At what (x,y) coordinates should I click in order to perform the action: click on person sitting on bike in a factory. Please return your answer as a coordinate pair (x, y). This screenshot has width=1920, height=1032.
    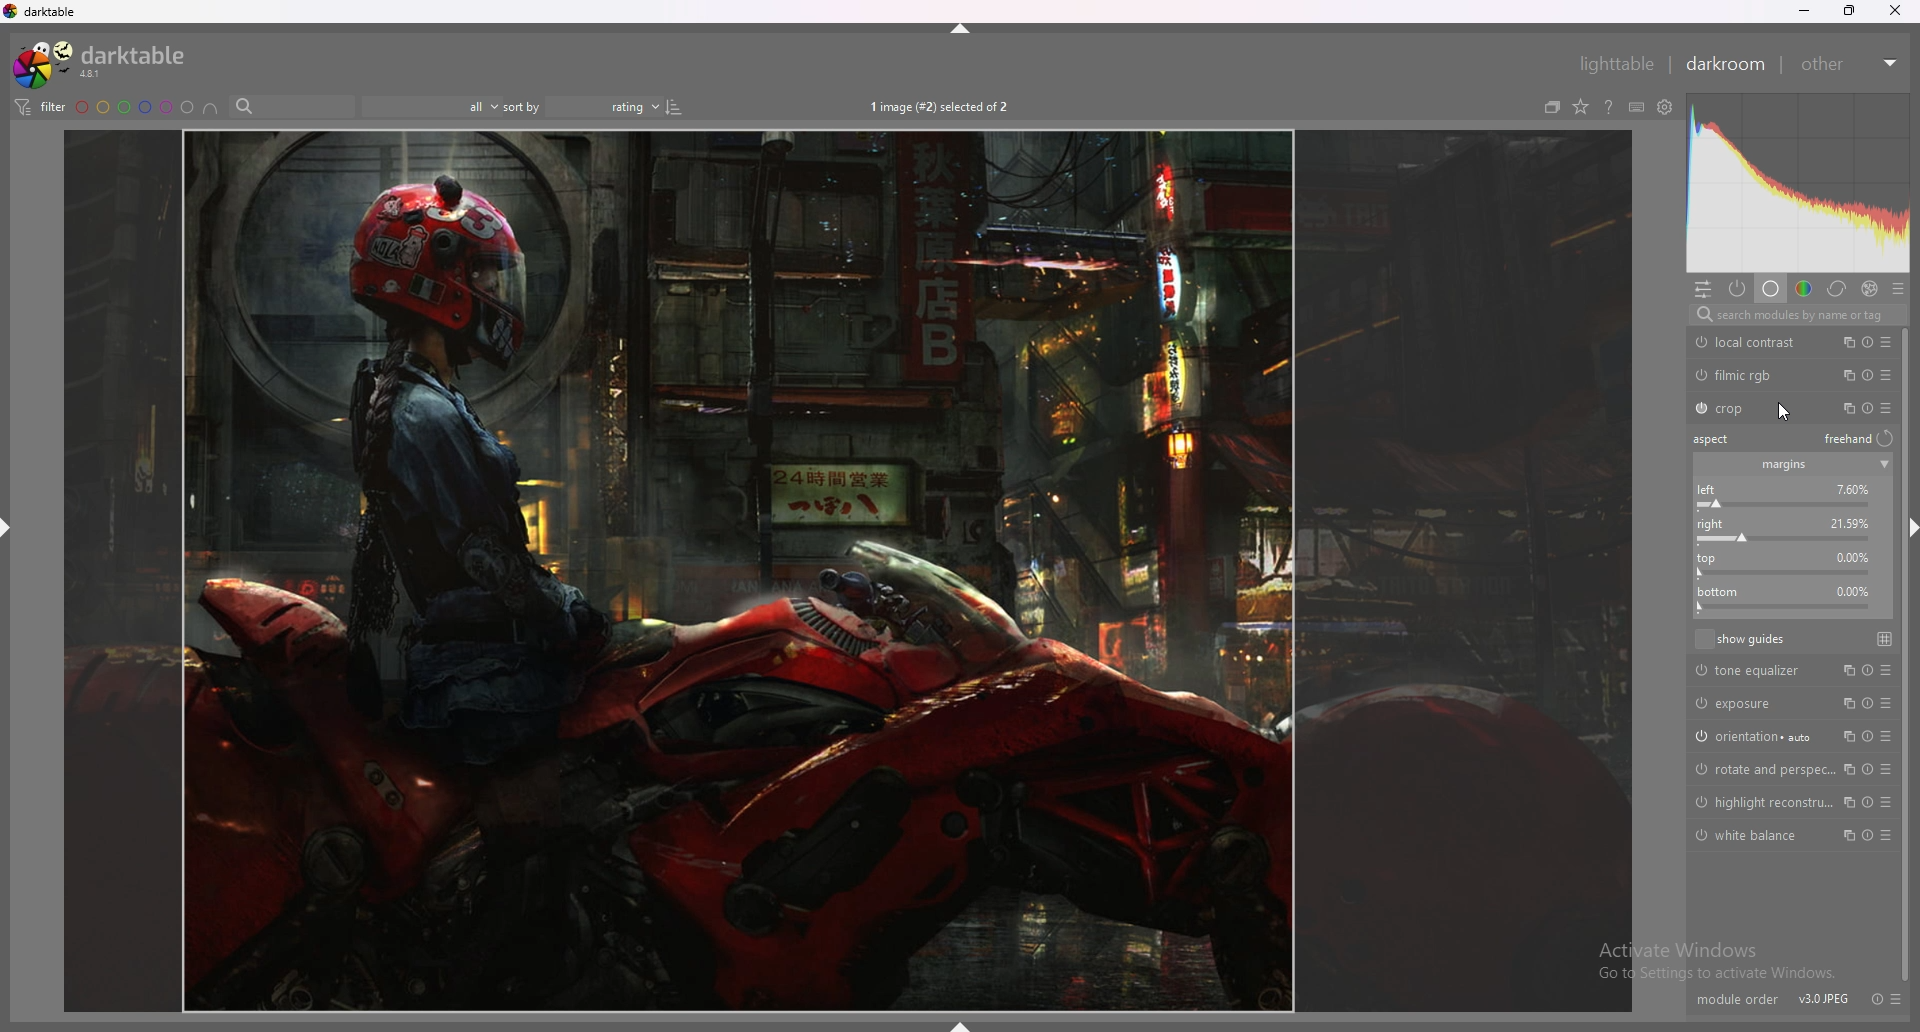
    Looking at the image, I should click on (850, 568).